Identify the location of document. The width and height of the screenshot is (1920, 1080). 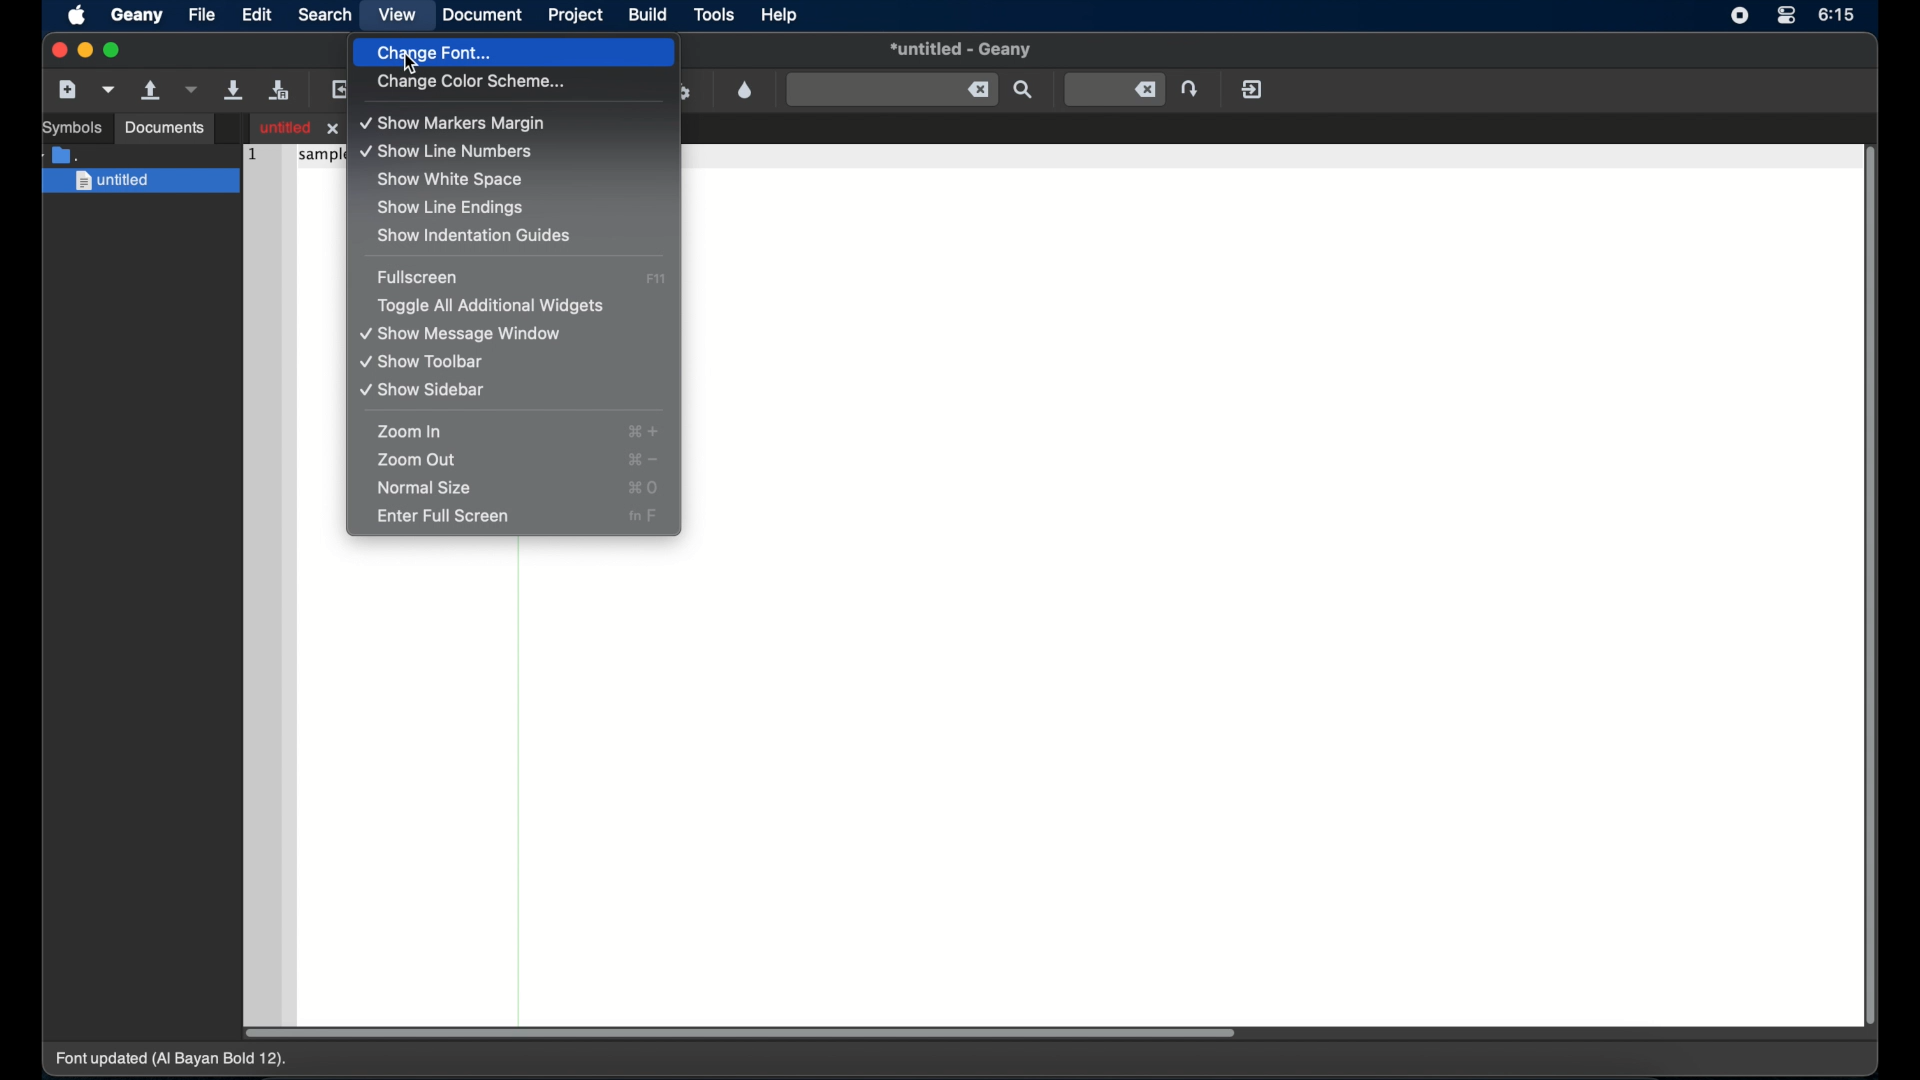
(482, 15).